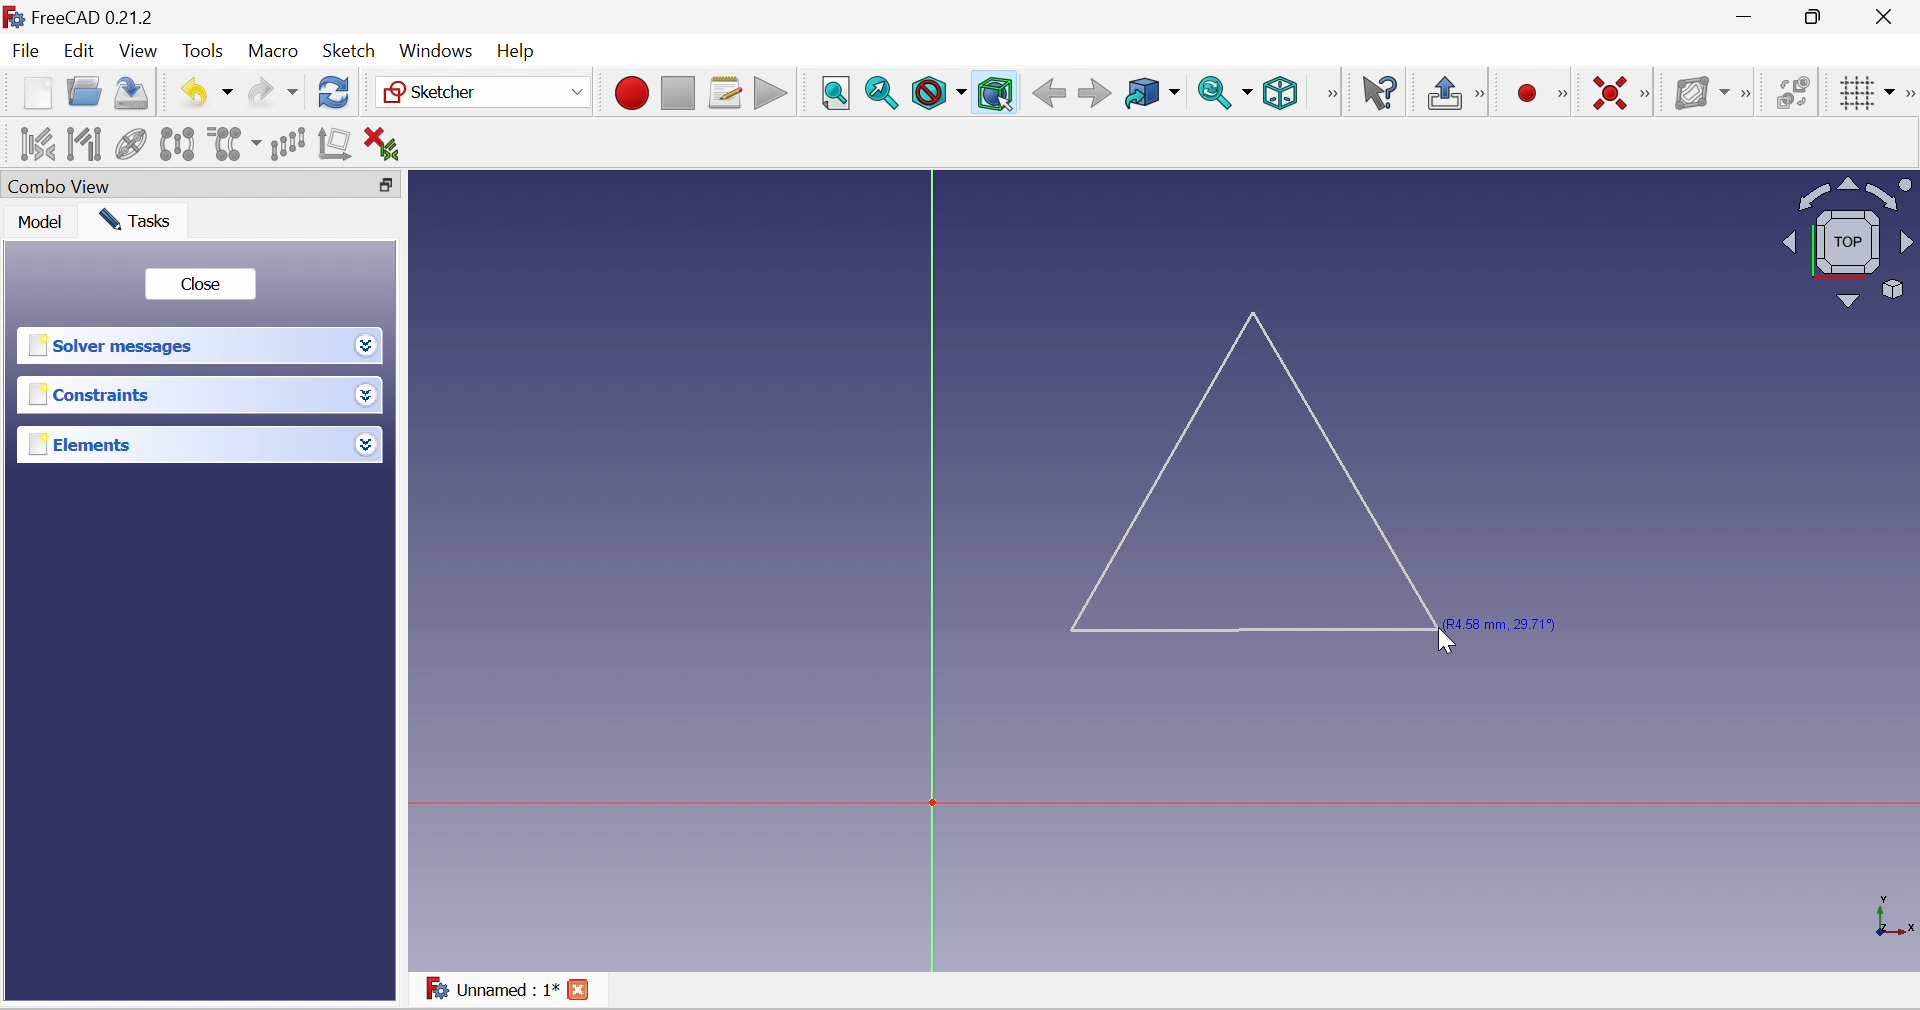 This screenshot has height=1010, width=1920. I want to click on Elements, so click(183, 444).